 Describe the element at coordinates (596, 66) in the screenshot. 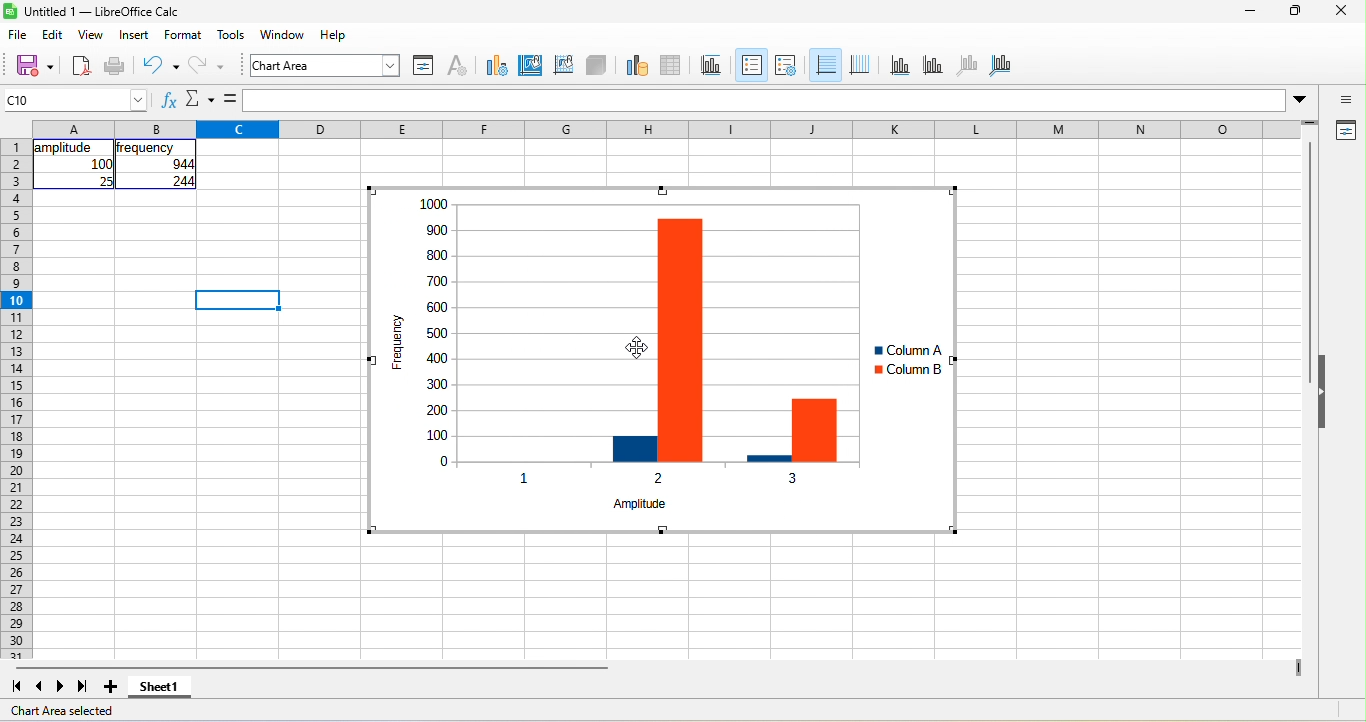

I see `3d view` at that location.